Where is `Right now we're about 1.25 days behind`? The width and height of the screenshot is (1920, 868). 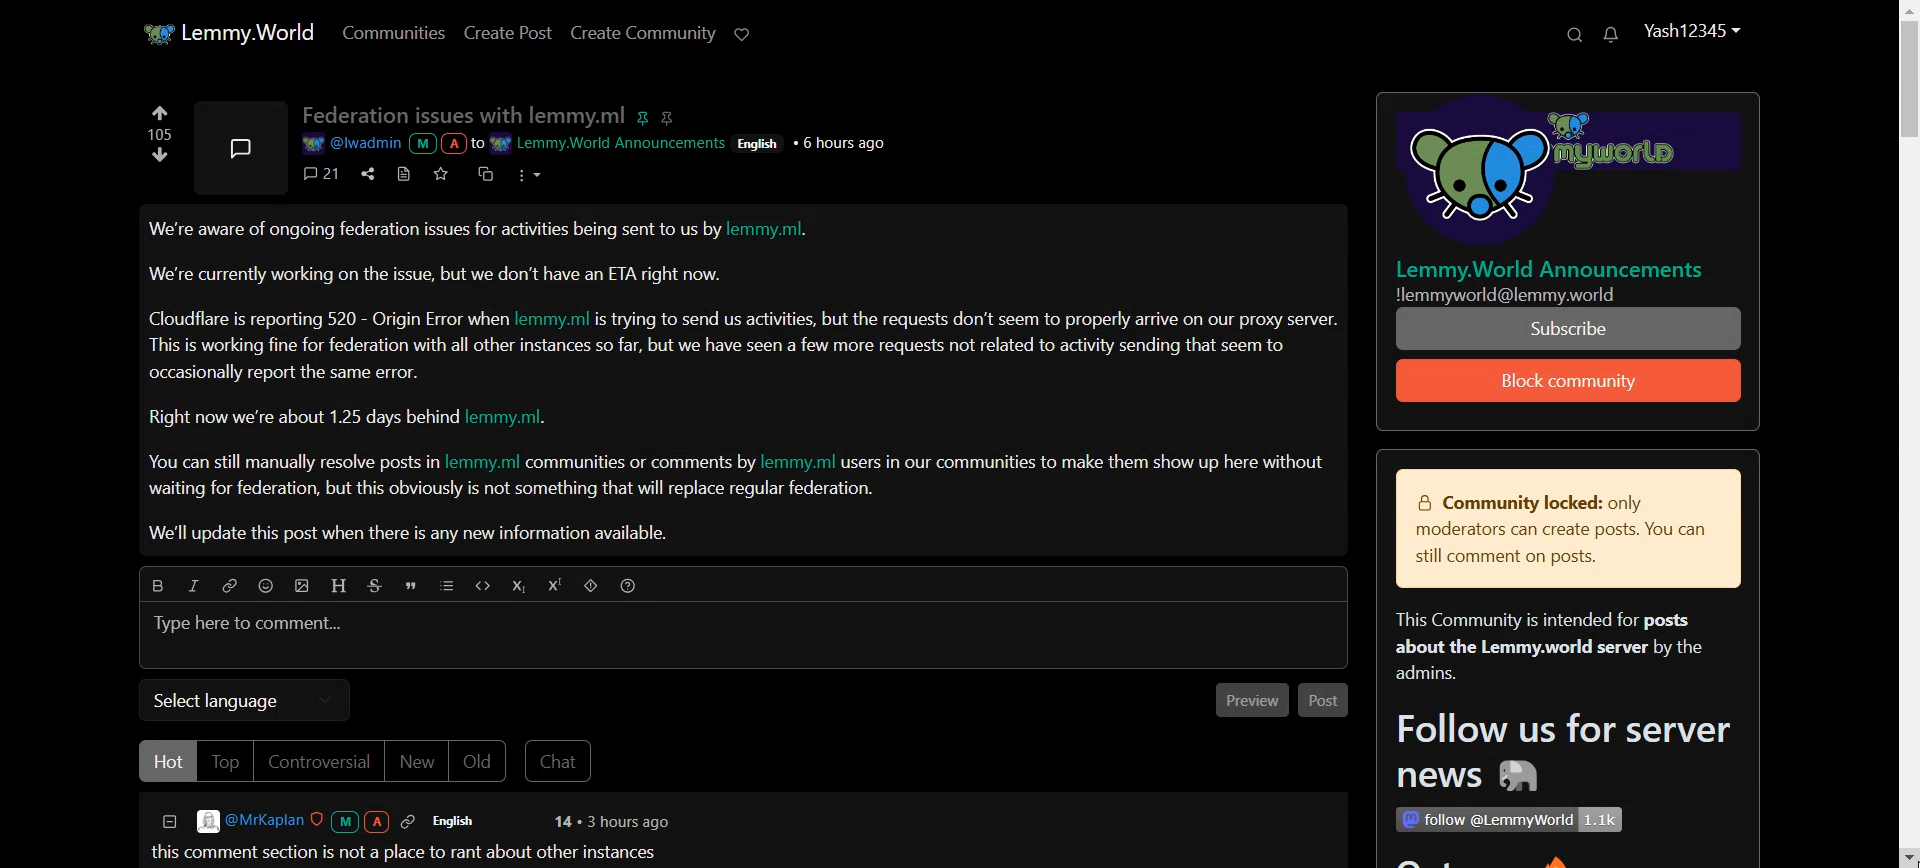
Right now we're about 1.25 days behind is located at coordinates (305, 417).